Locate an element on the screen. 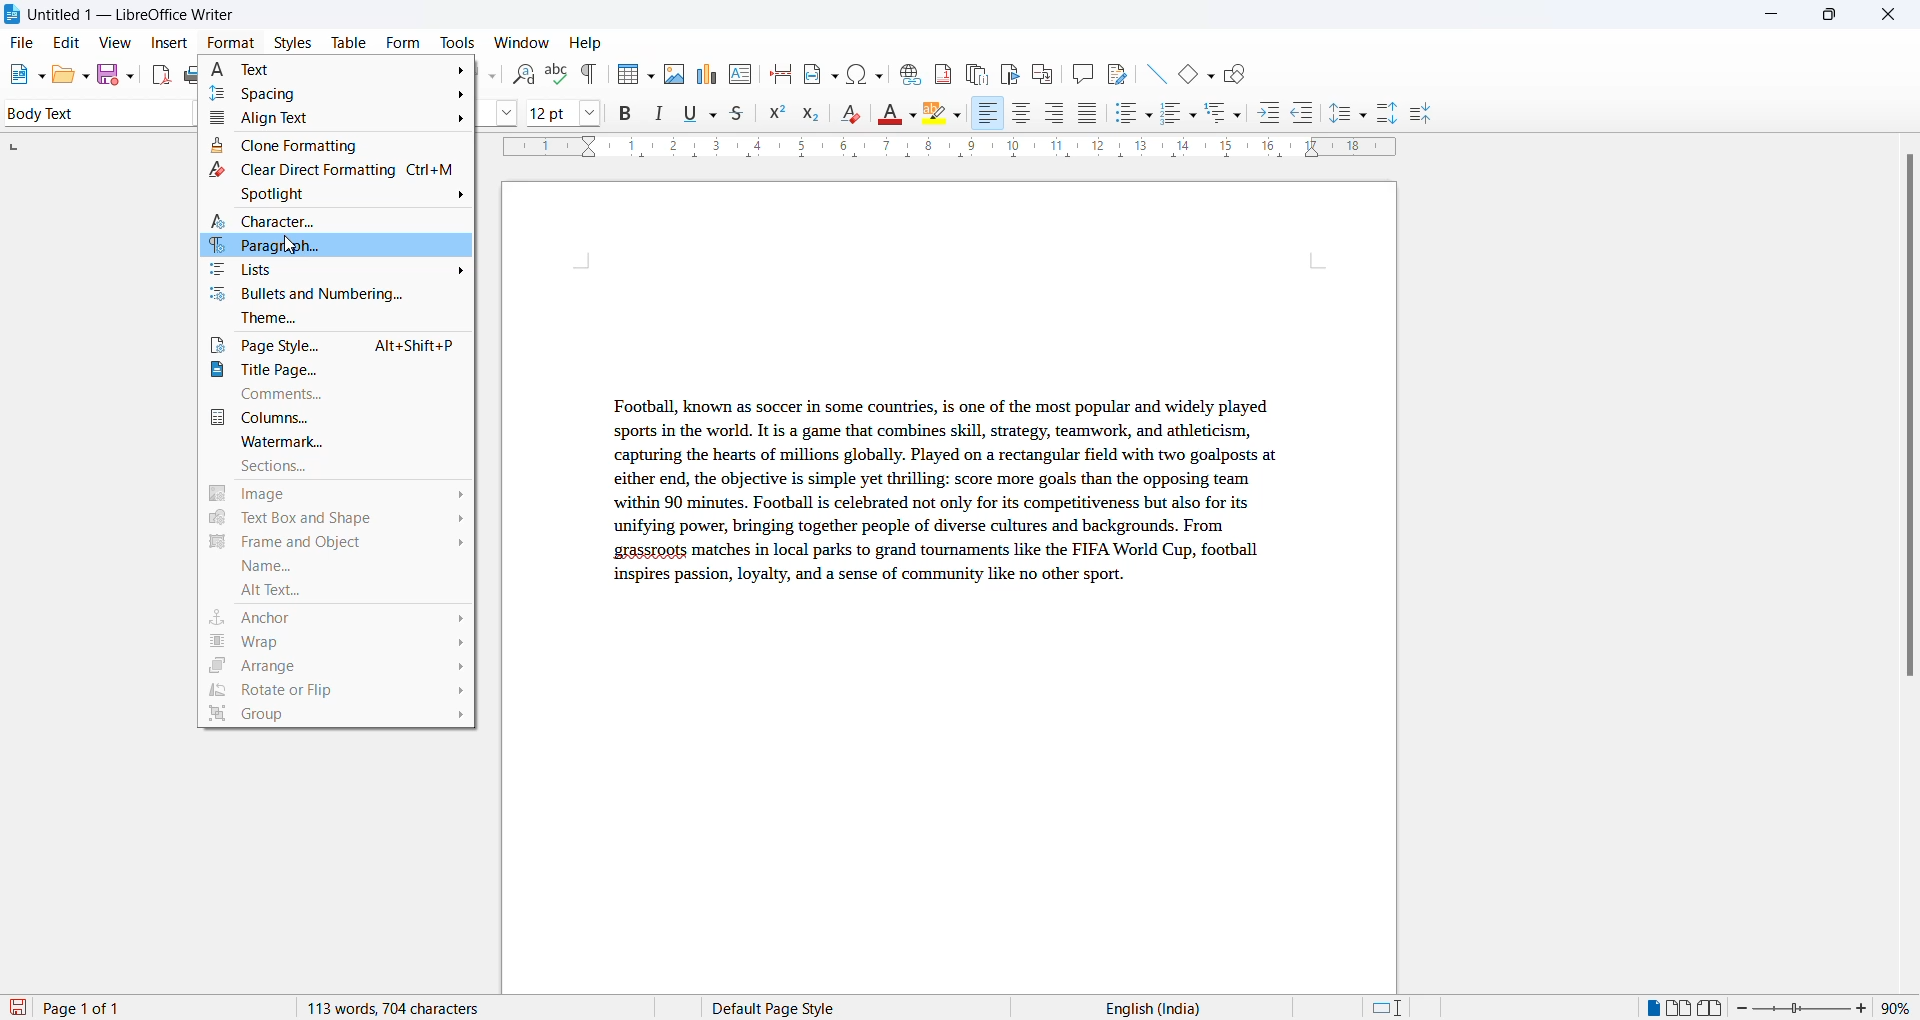  total page and current page is located at coordinates (100, 1009).